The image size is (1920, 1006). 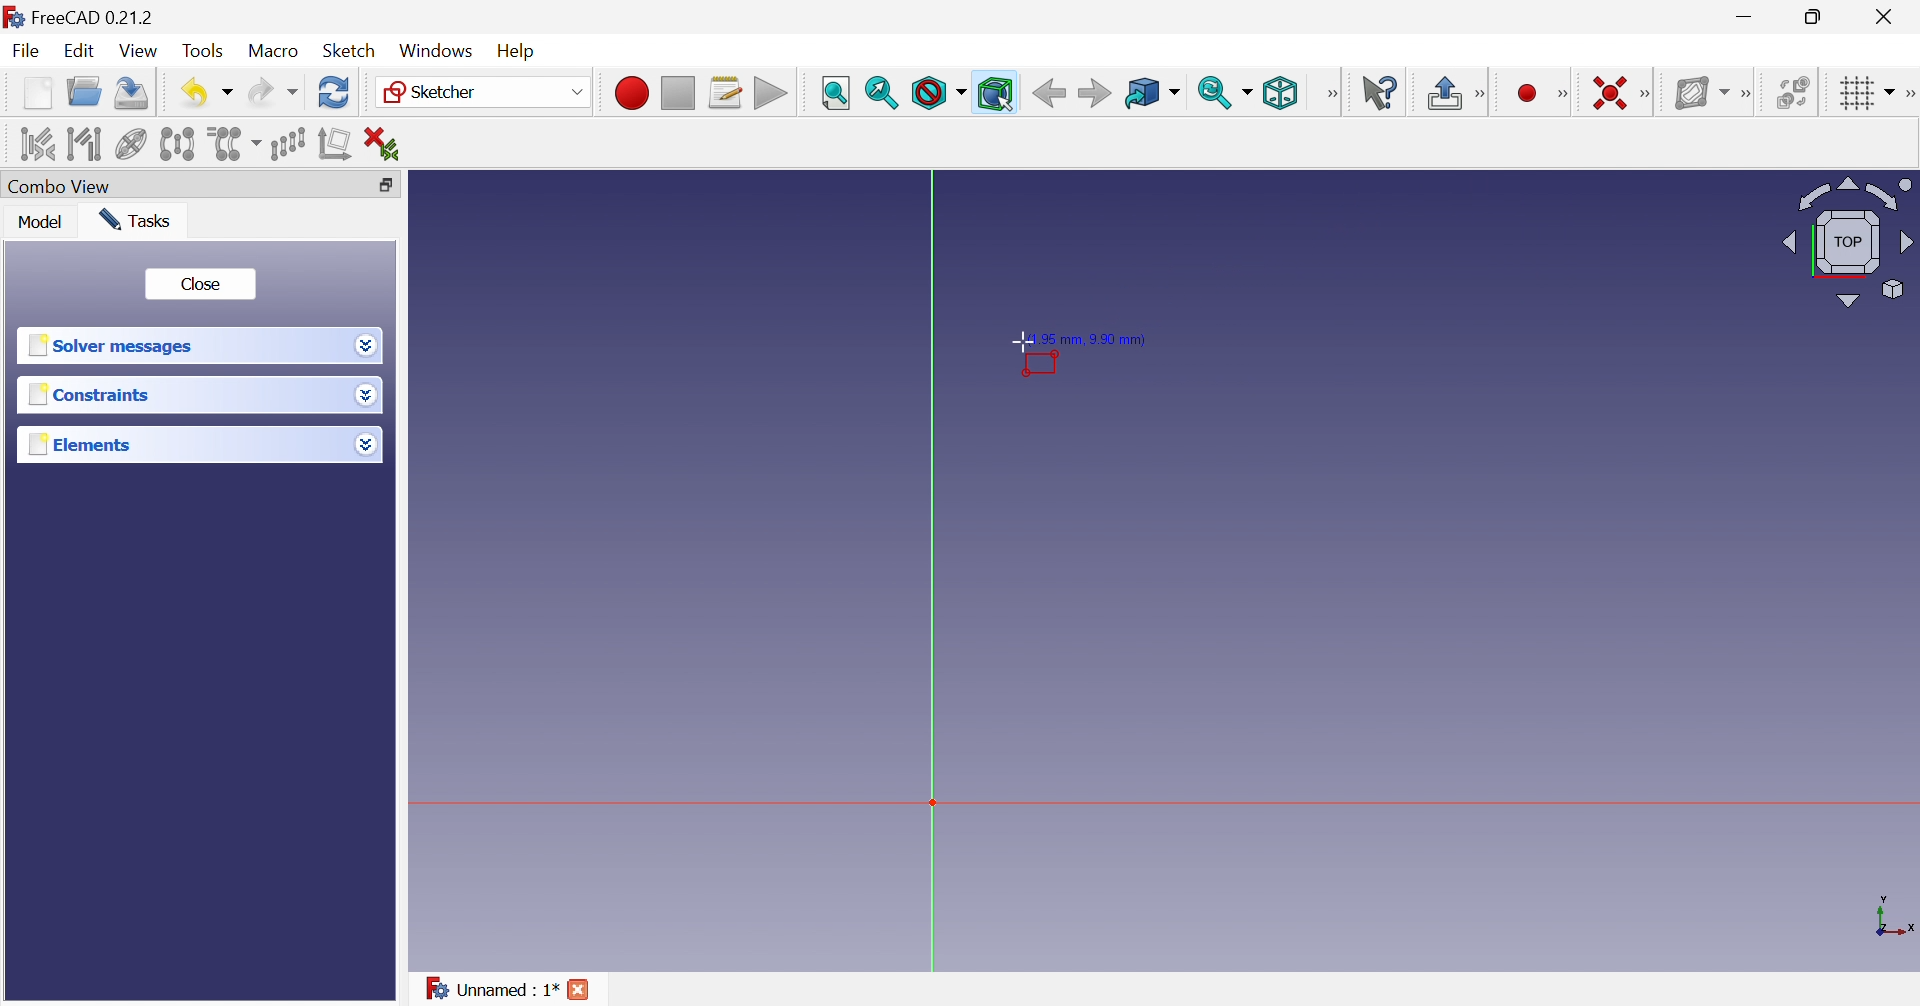 What do you see at coordinates (435, 52) in the screenshot?
I see `Windows` at bounding box center [435, 52].